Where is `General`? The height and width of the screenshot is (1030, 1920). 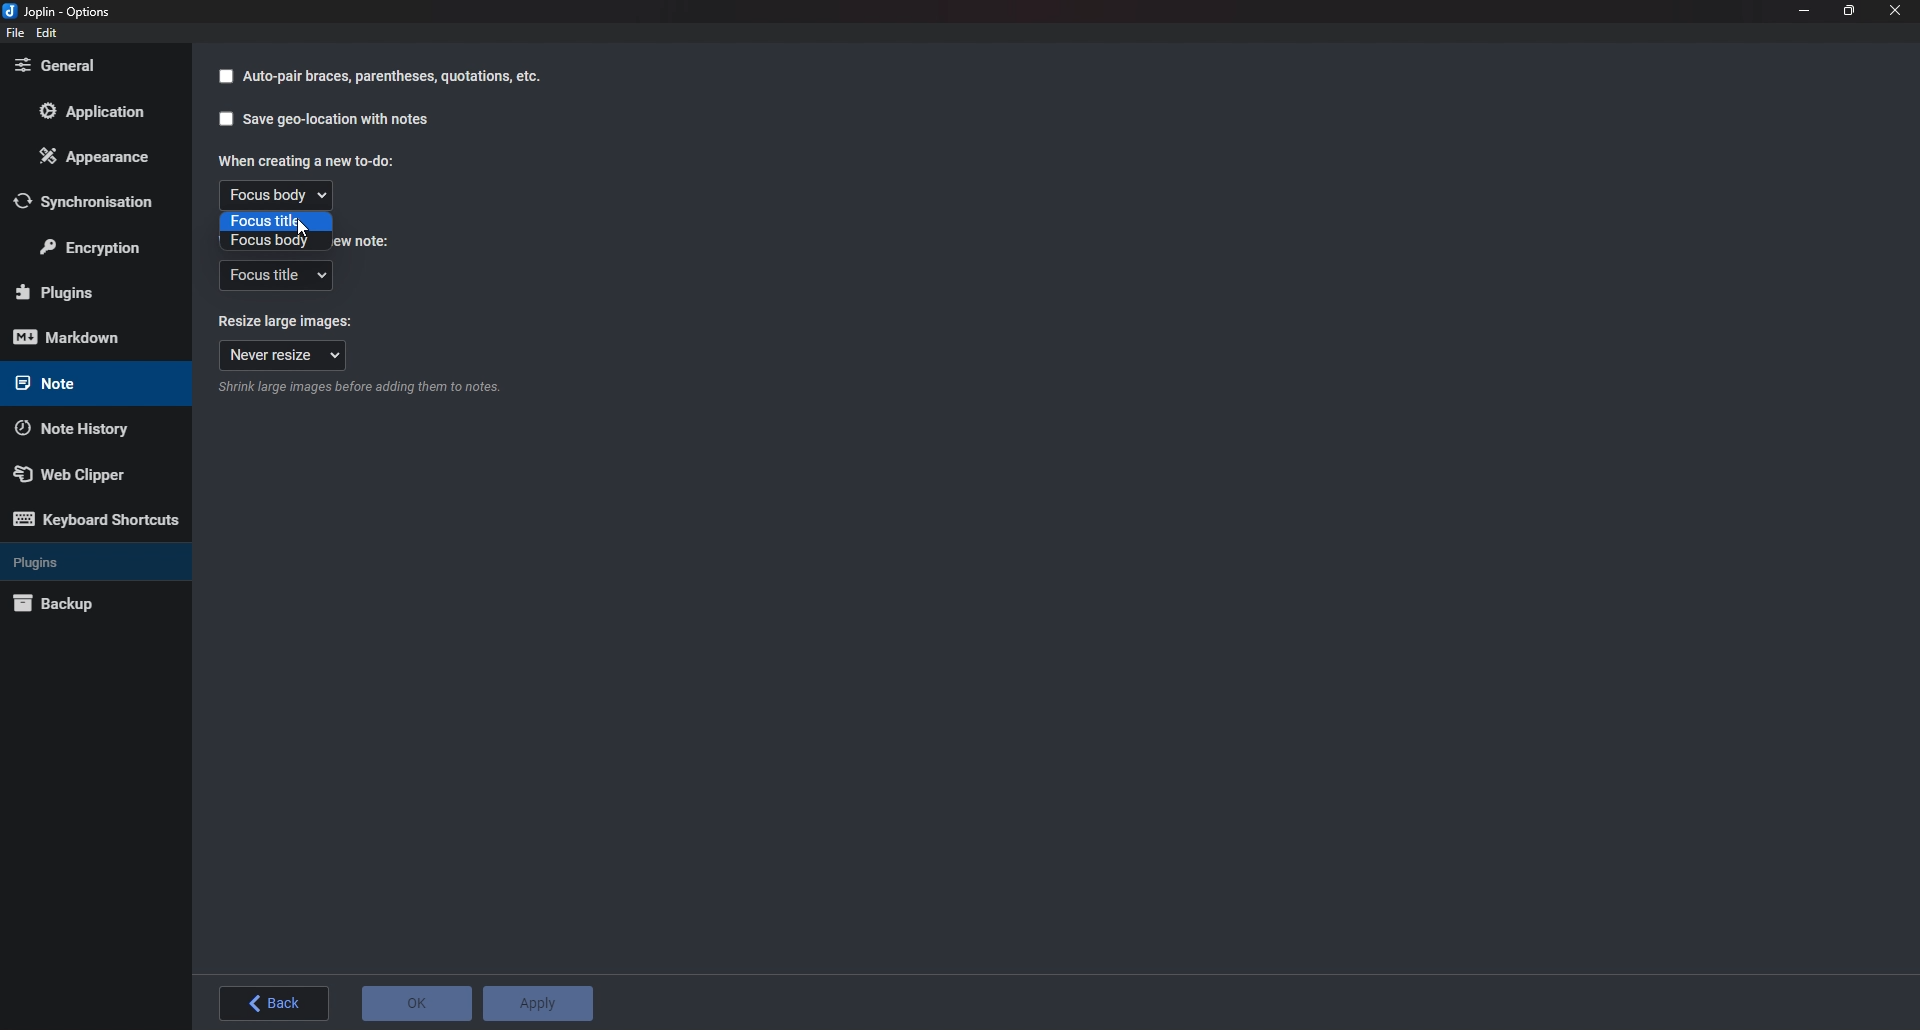
General is located at coordinates (90, 67).